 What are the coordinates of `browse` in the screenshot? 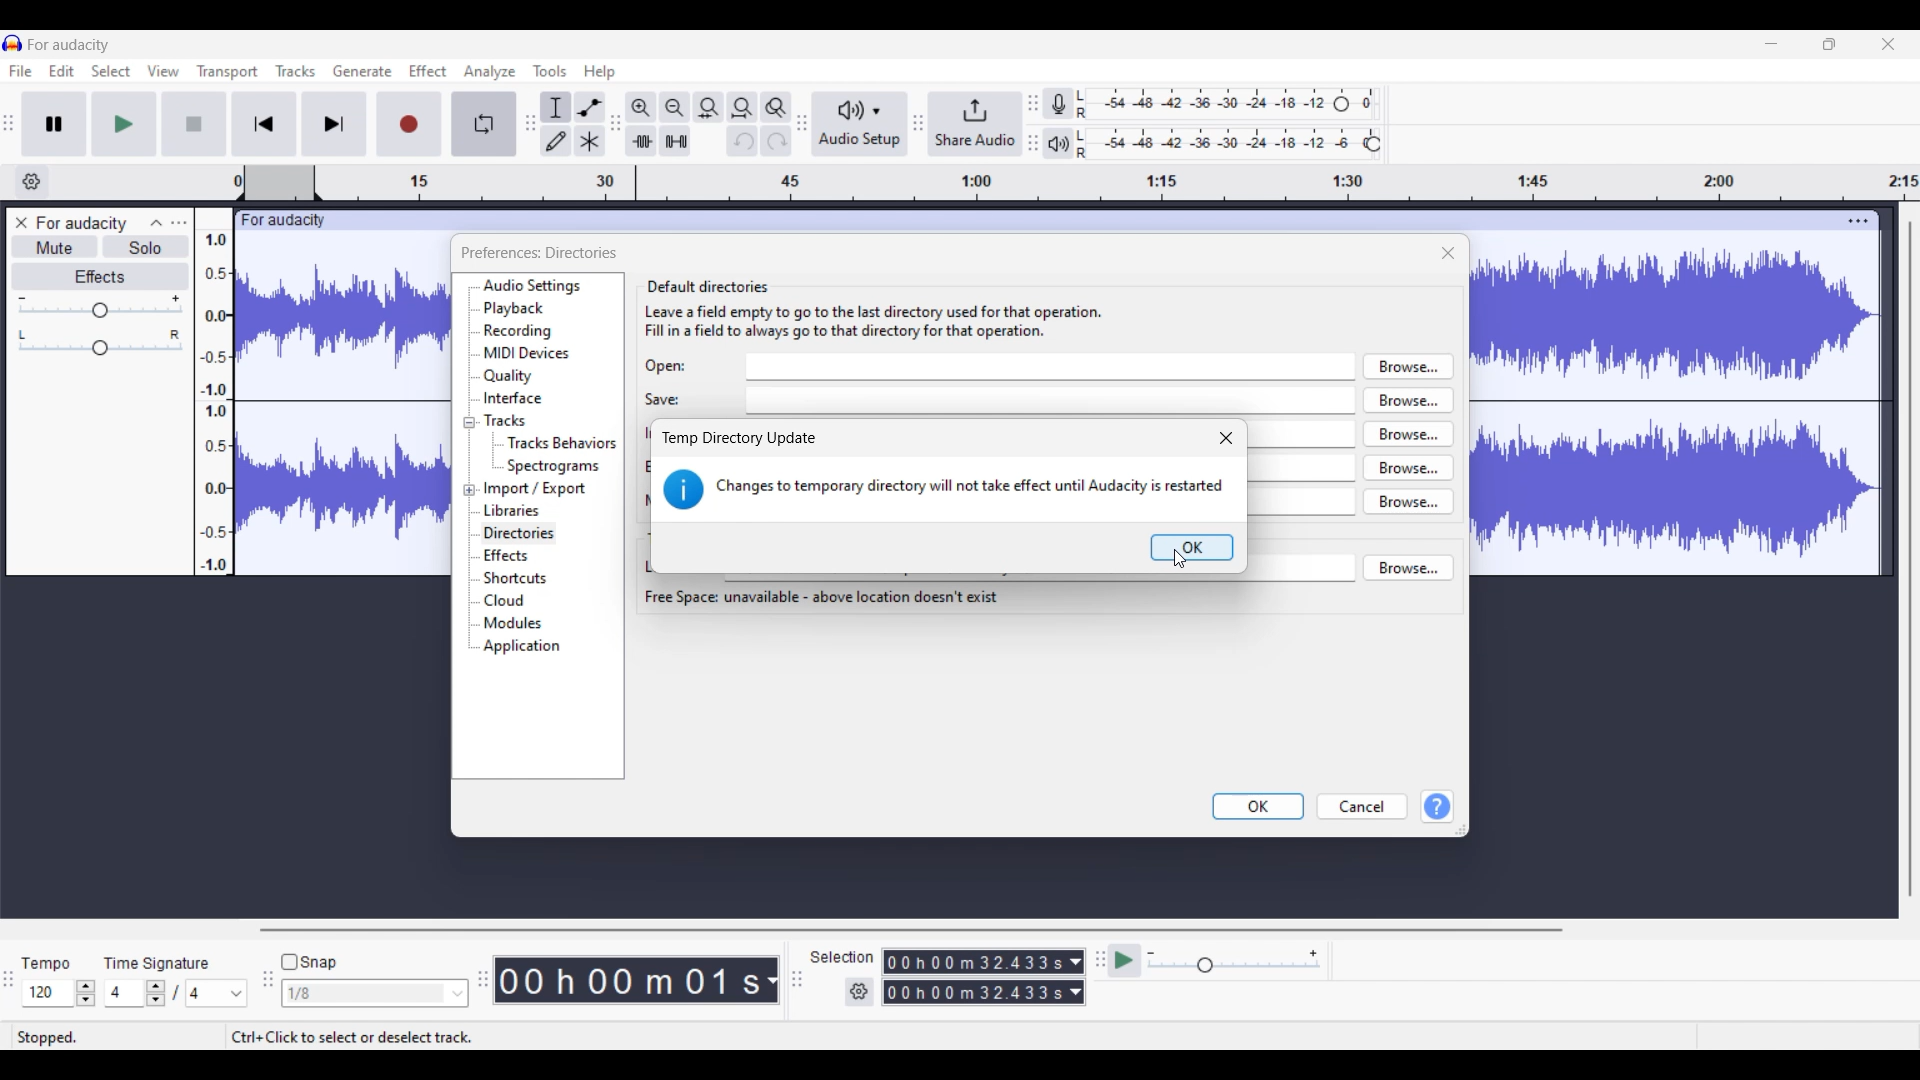 It's located at (1408, 400).